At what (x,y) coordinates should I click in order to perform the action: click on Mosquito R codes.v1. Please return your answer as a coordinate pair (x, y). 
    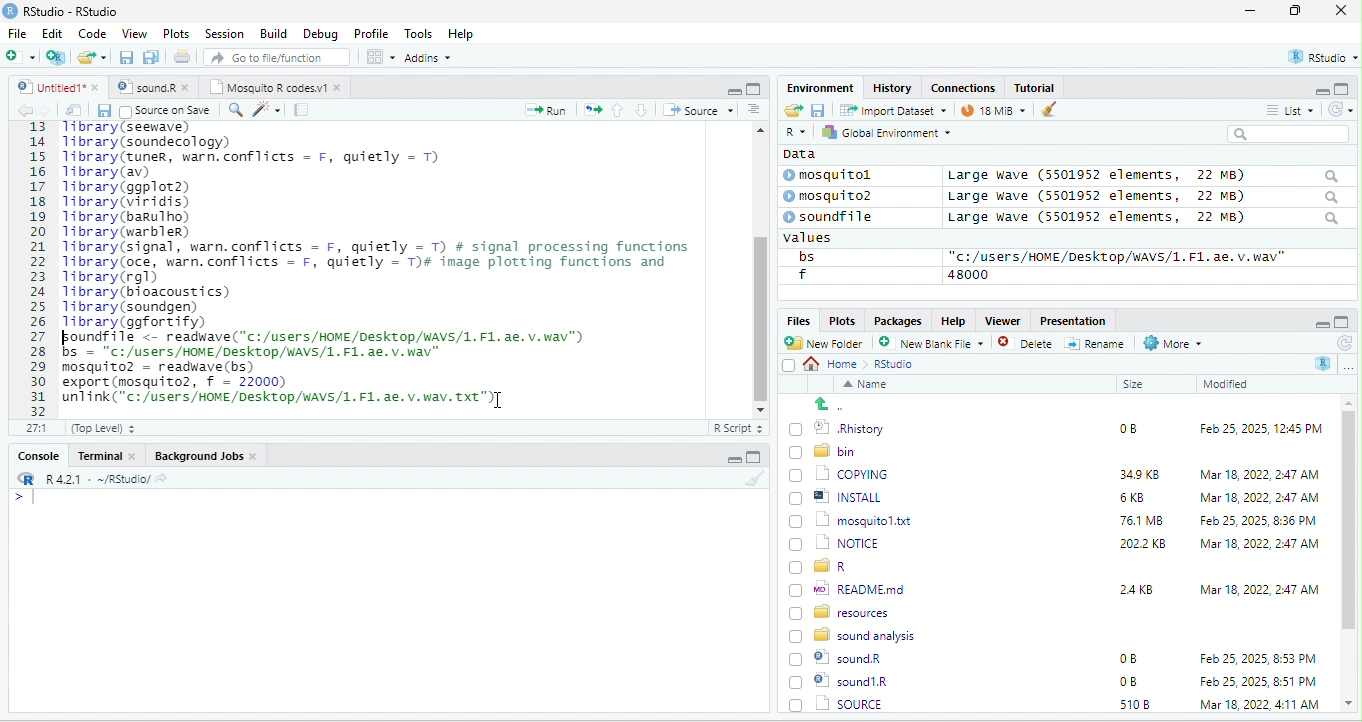
    Looking at the image, I should click on (276, 87).